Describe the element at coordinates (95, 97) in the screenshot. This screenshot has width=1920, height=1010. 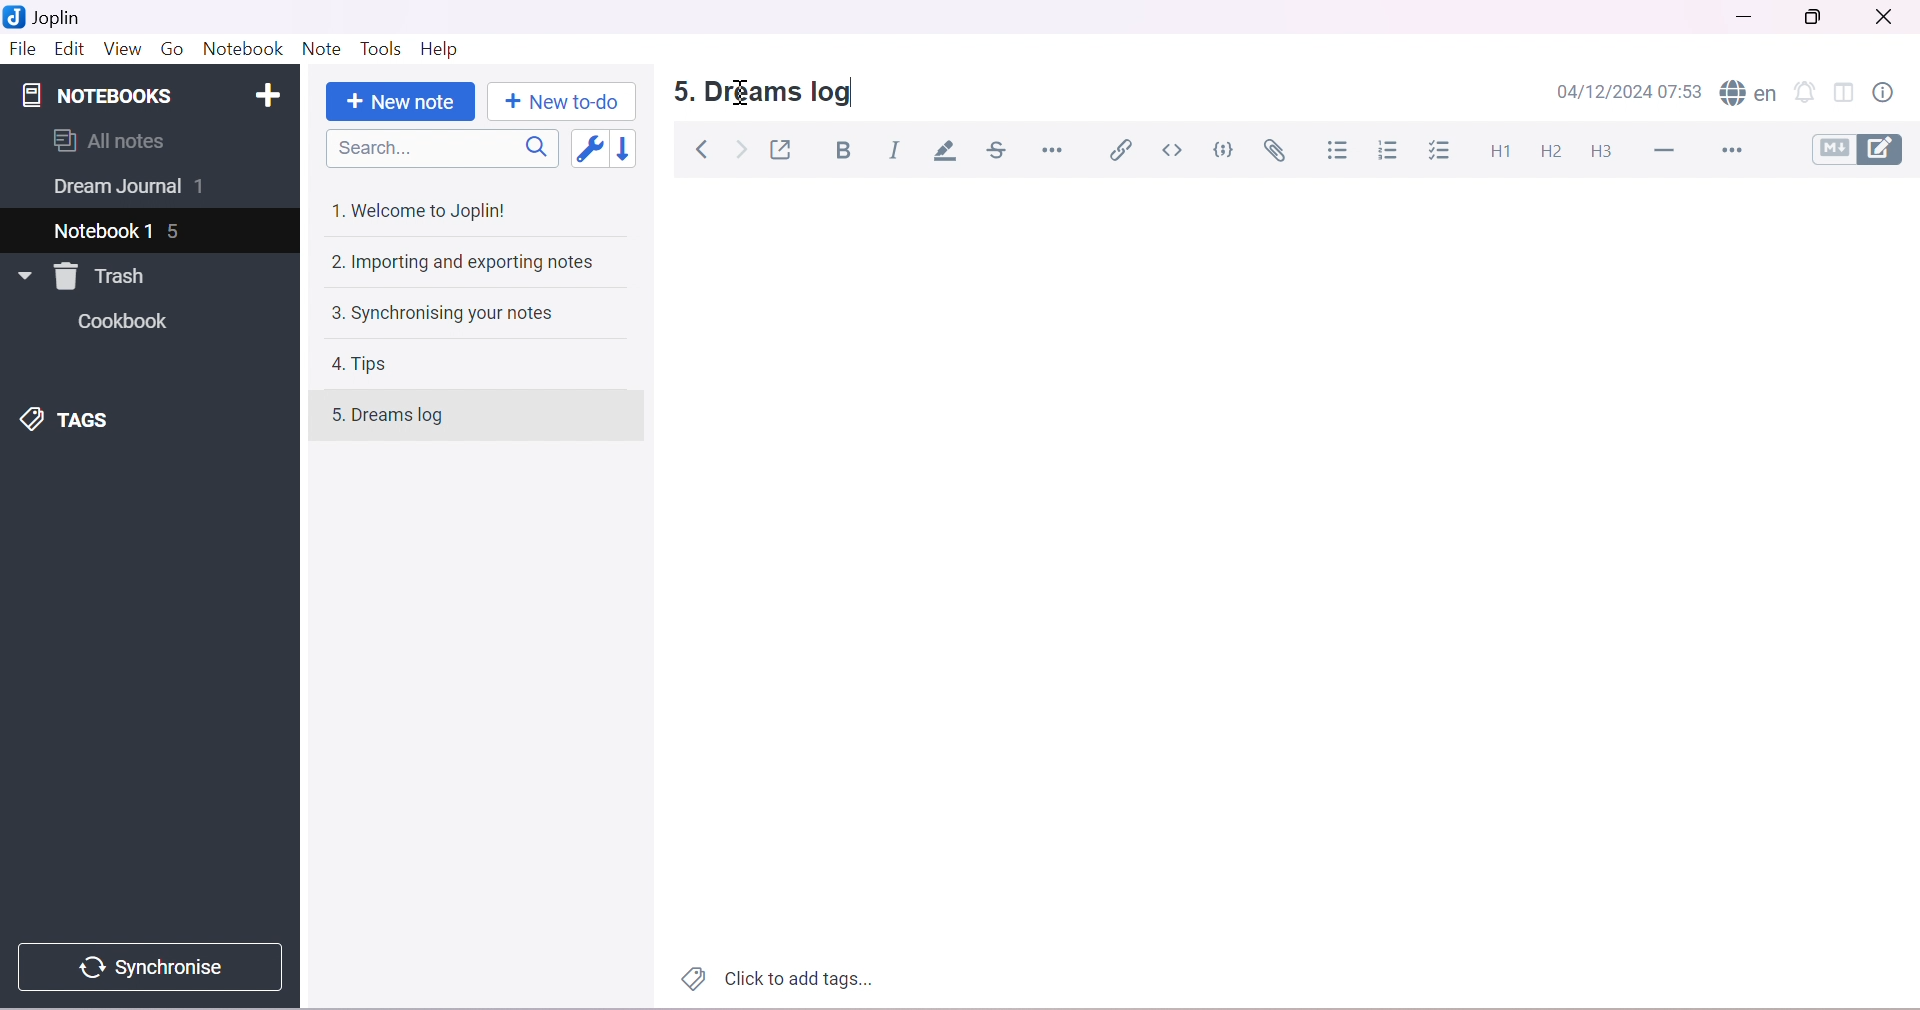
I see `NOTEBOOKS` at that location.